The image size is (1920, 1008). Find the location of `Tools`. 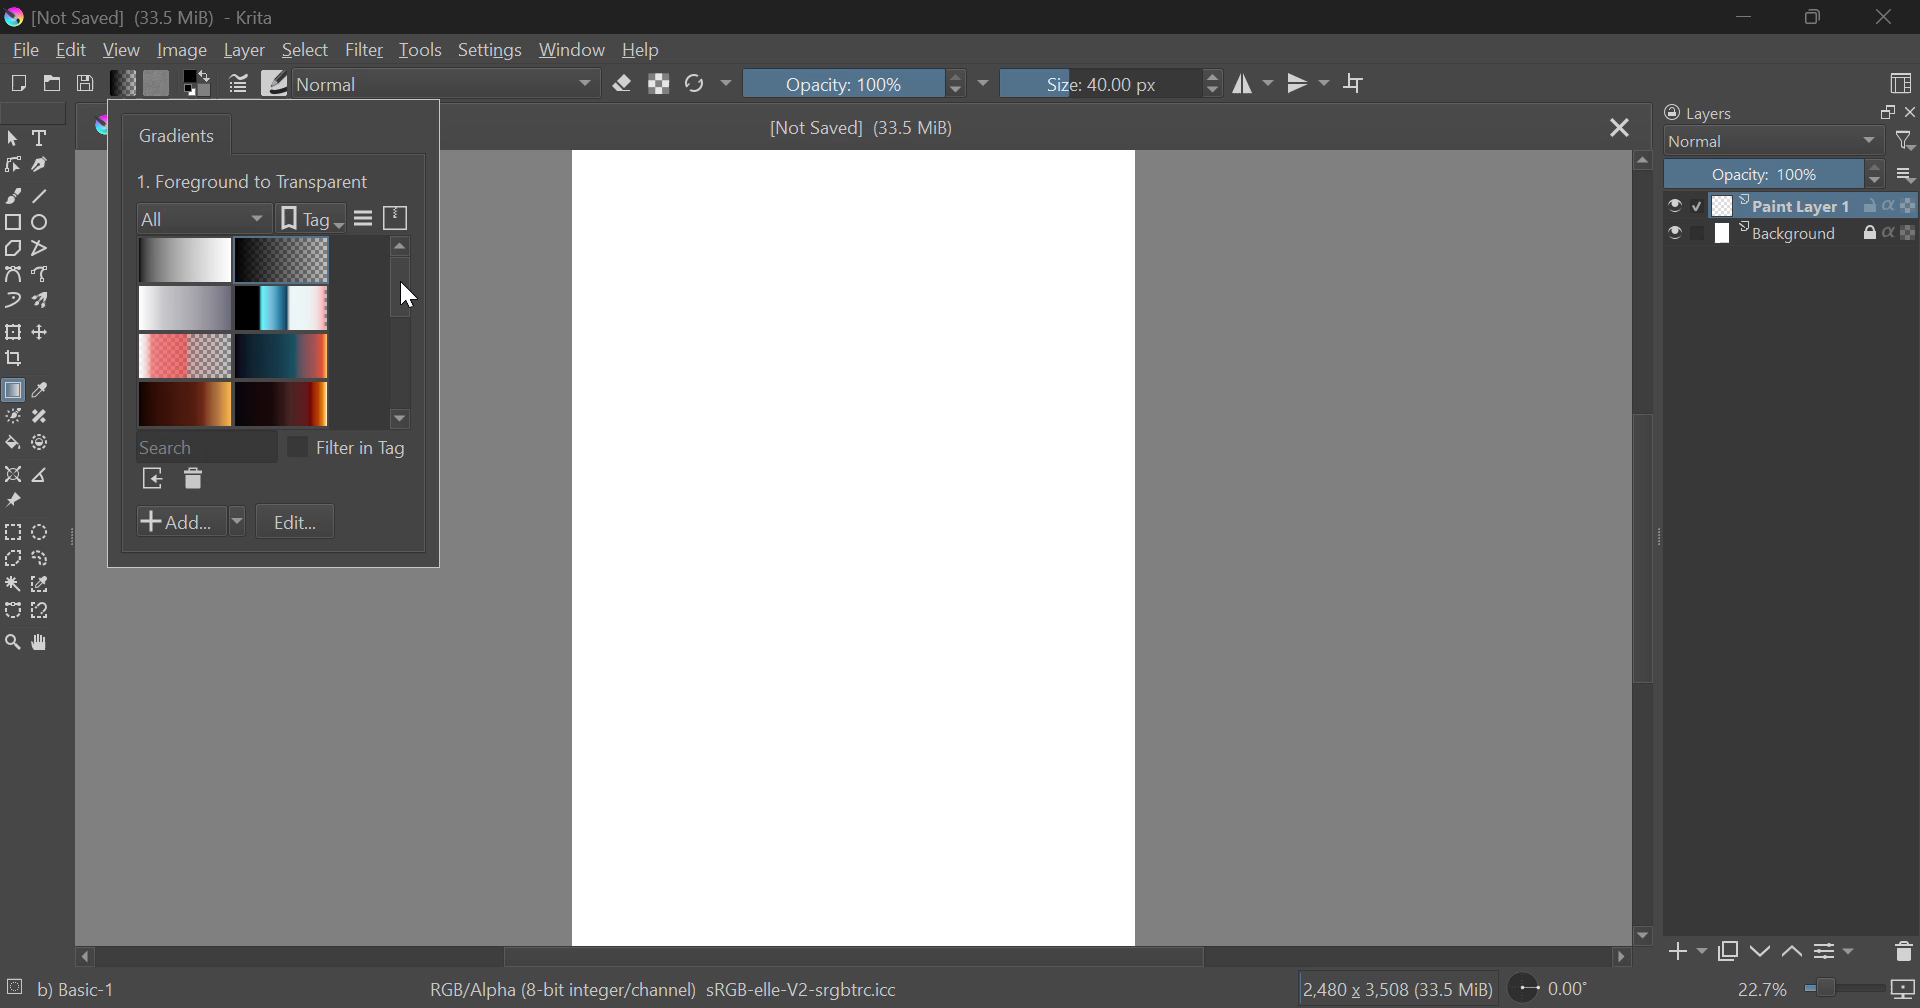

Tools is located at coordinates (420, 50).